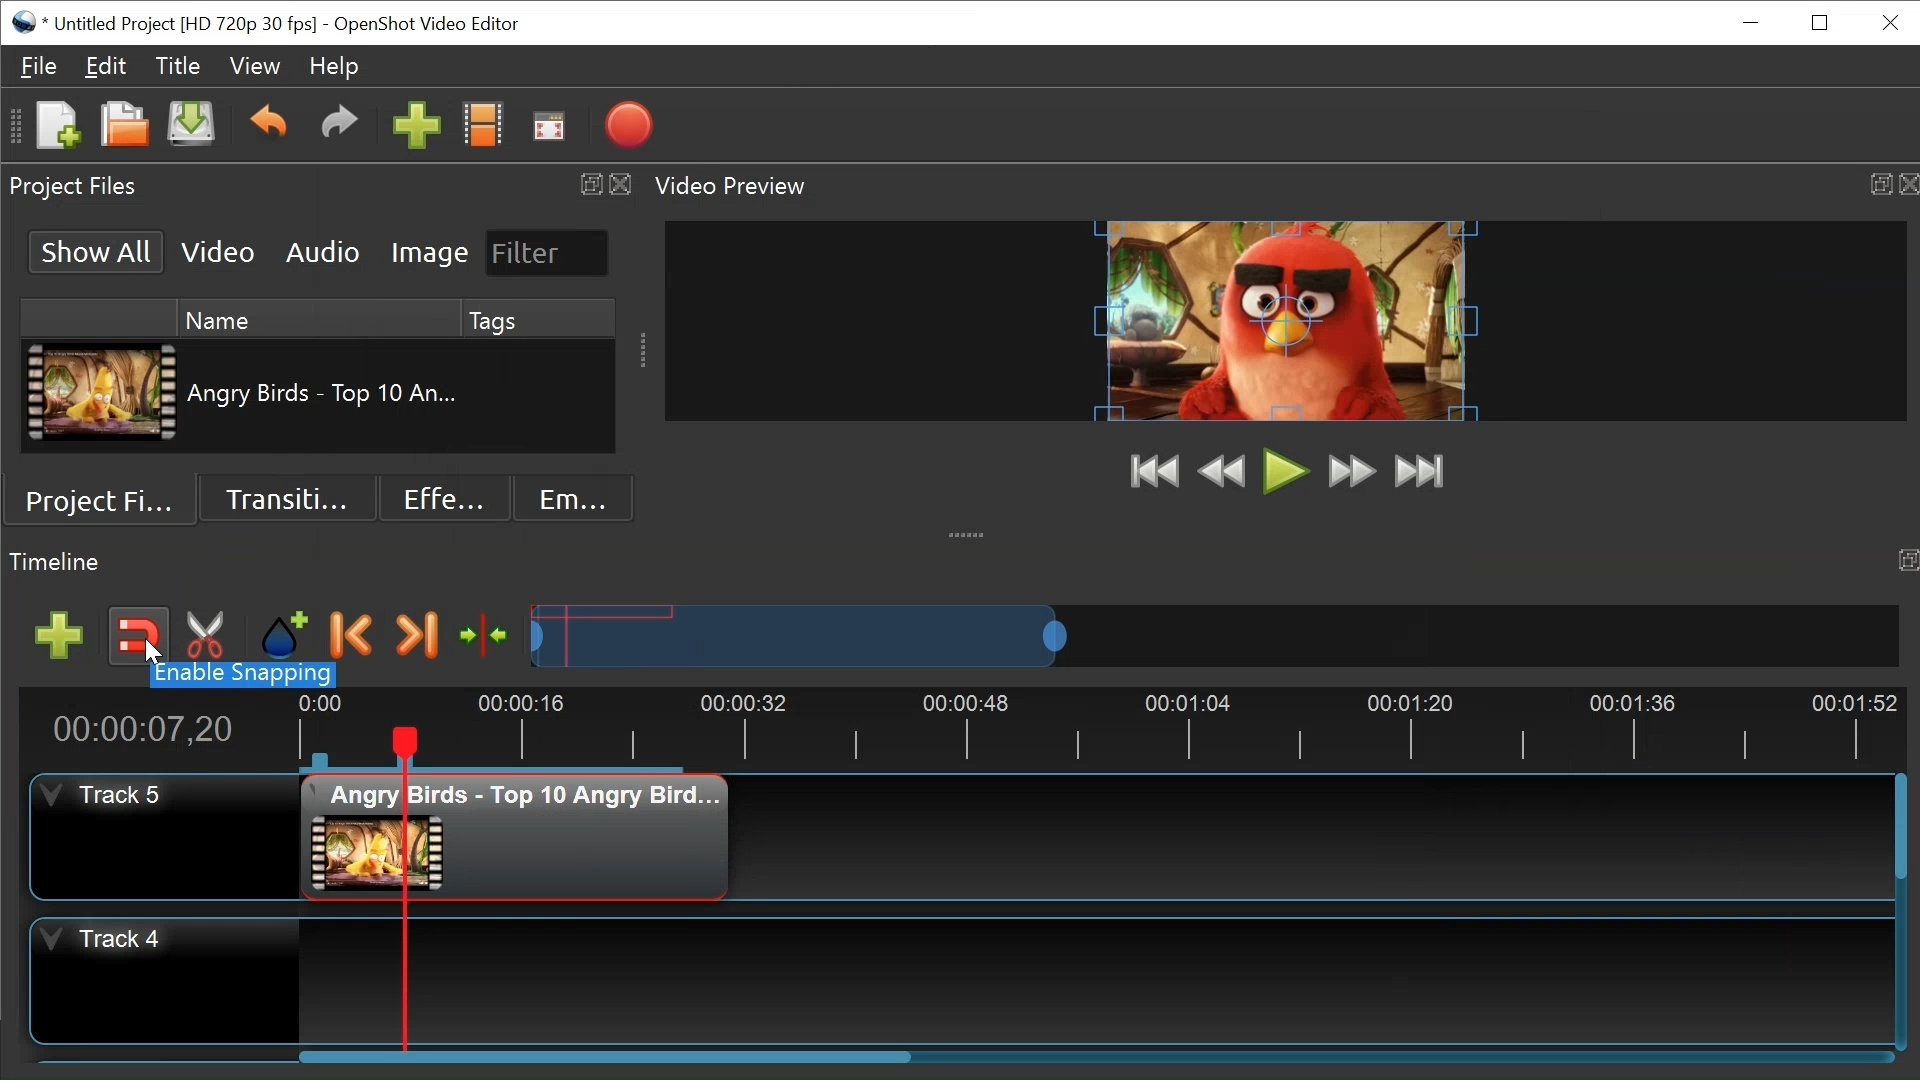 The width and height of the screenshot is (1920, 1080). Describe the element at coordinates (1286, 472) in the screenshot. I see `Play` at that location.